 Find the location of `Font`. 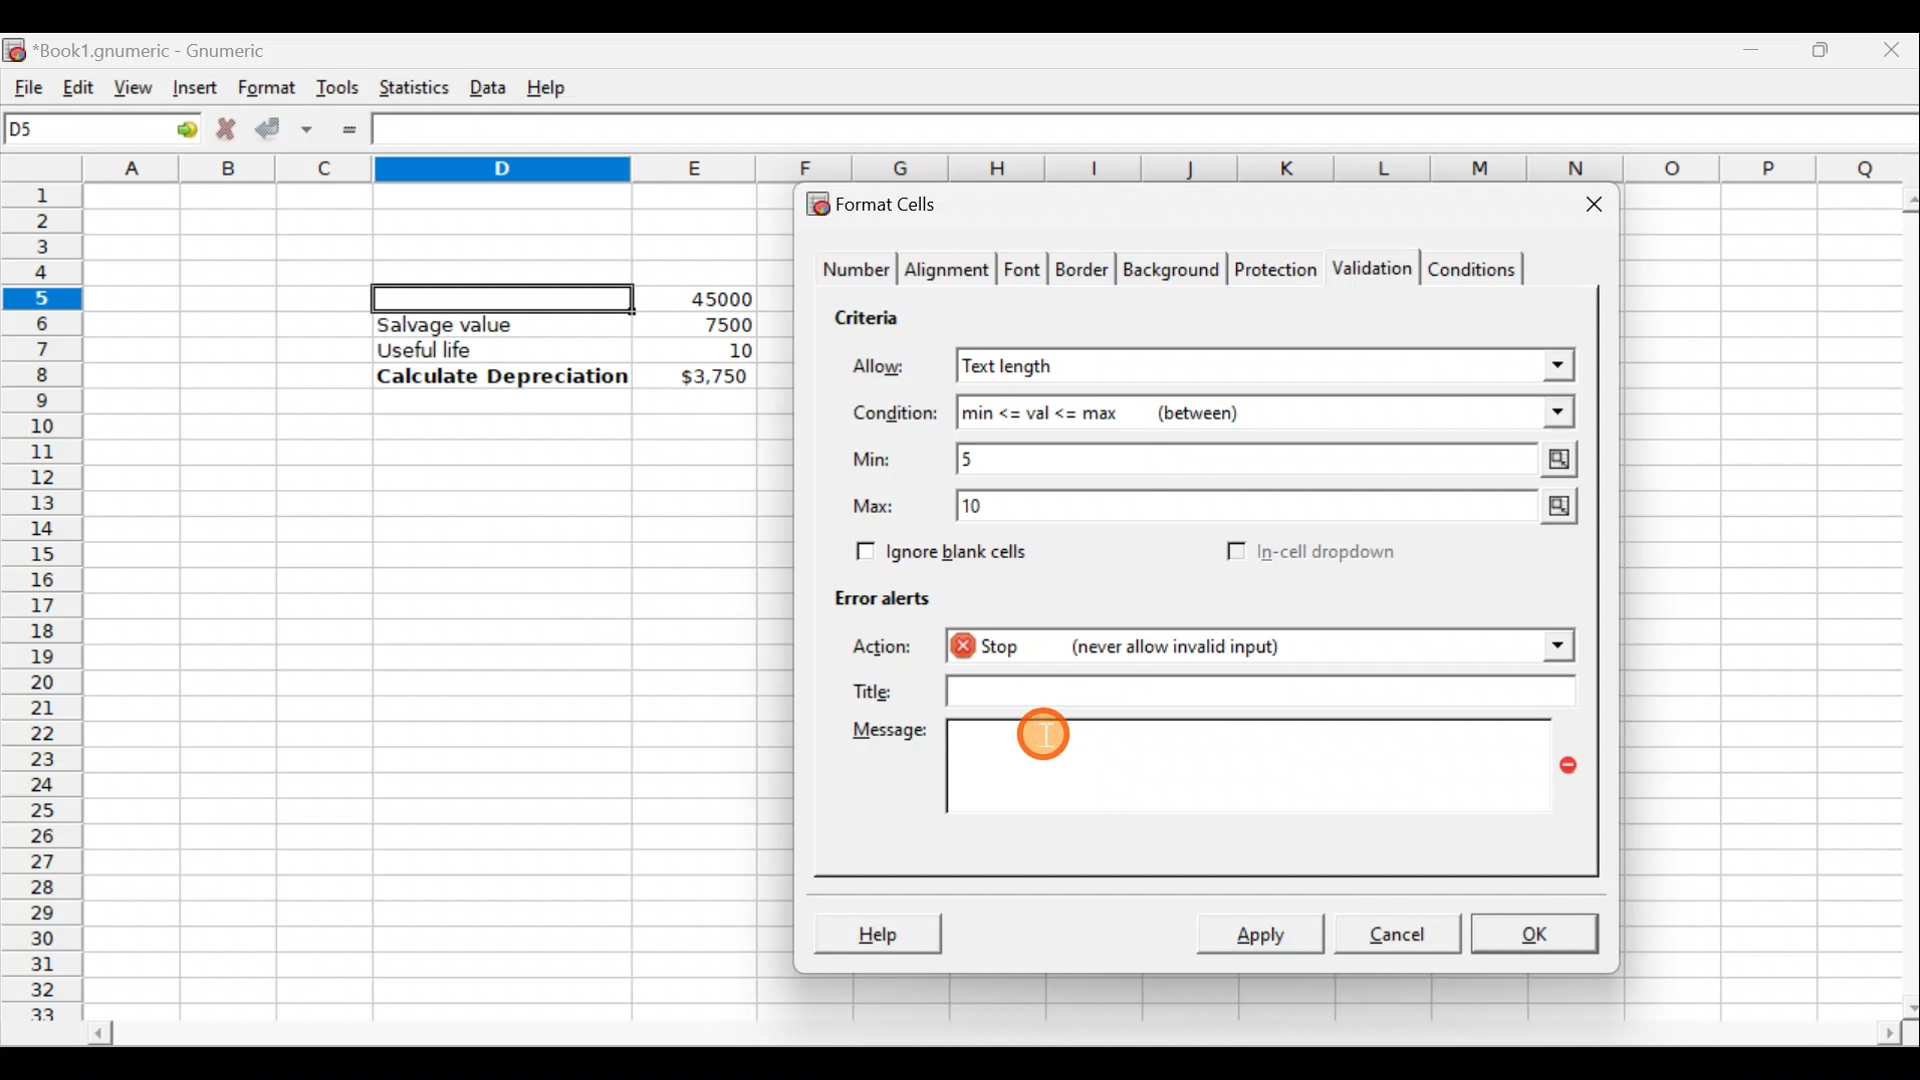

Font is located at coordinates (1024, 272).